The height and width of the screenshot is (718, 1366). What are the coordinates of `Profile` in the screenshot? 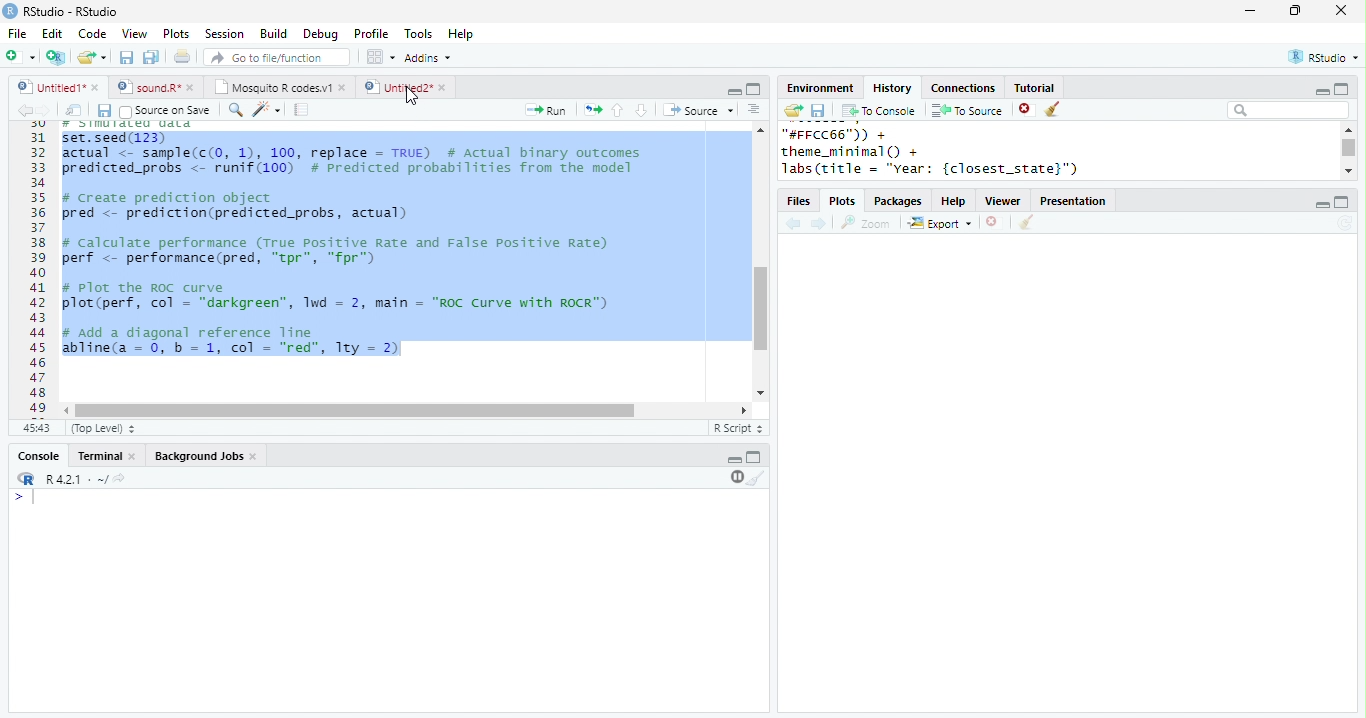 It's located at (371, 33).